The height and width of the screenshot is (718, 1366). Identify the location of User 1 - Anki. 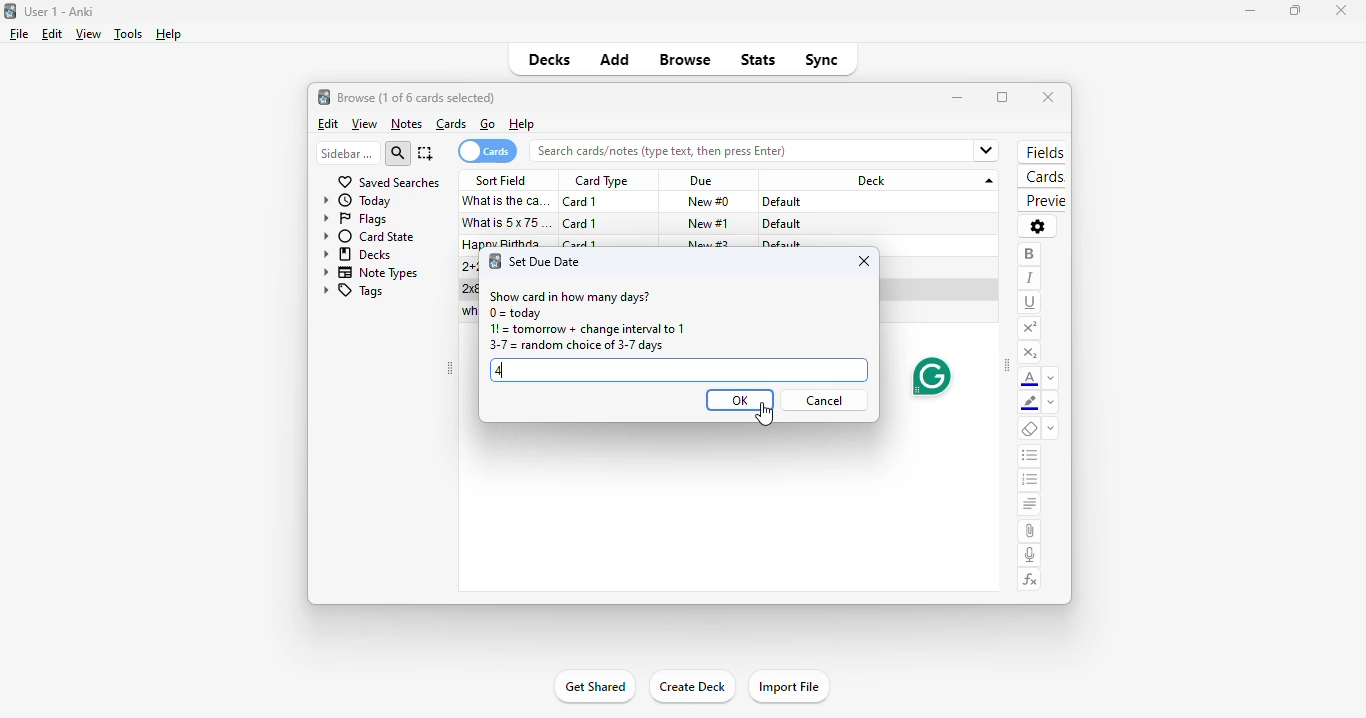
(59, 11).